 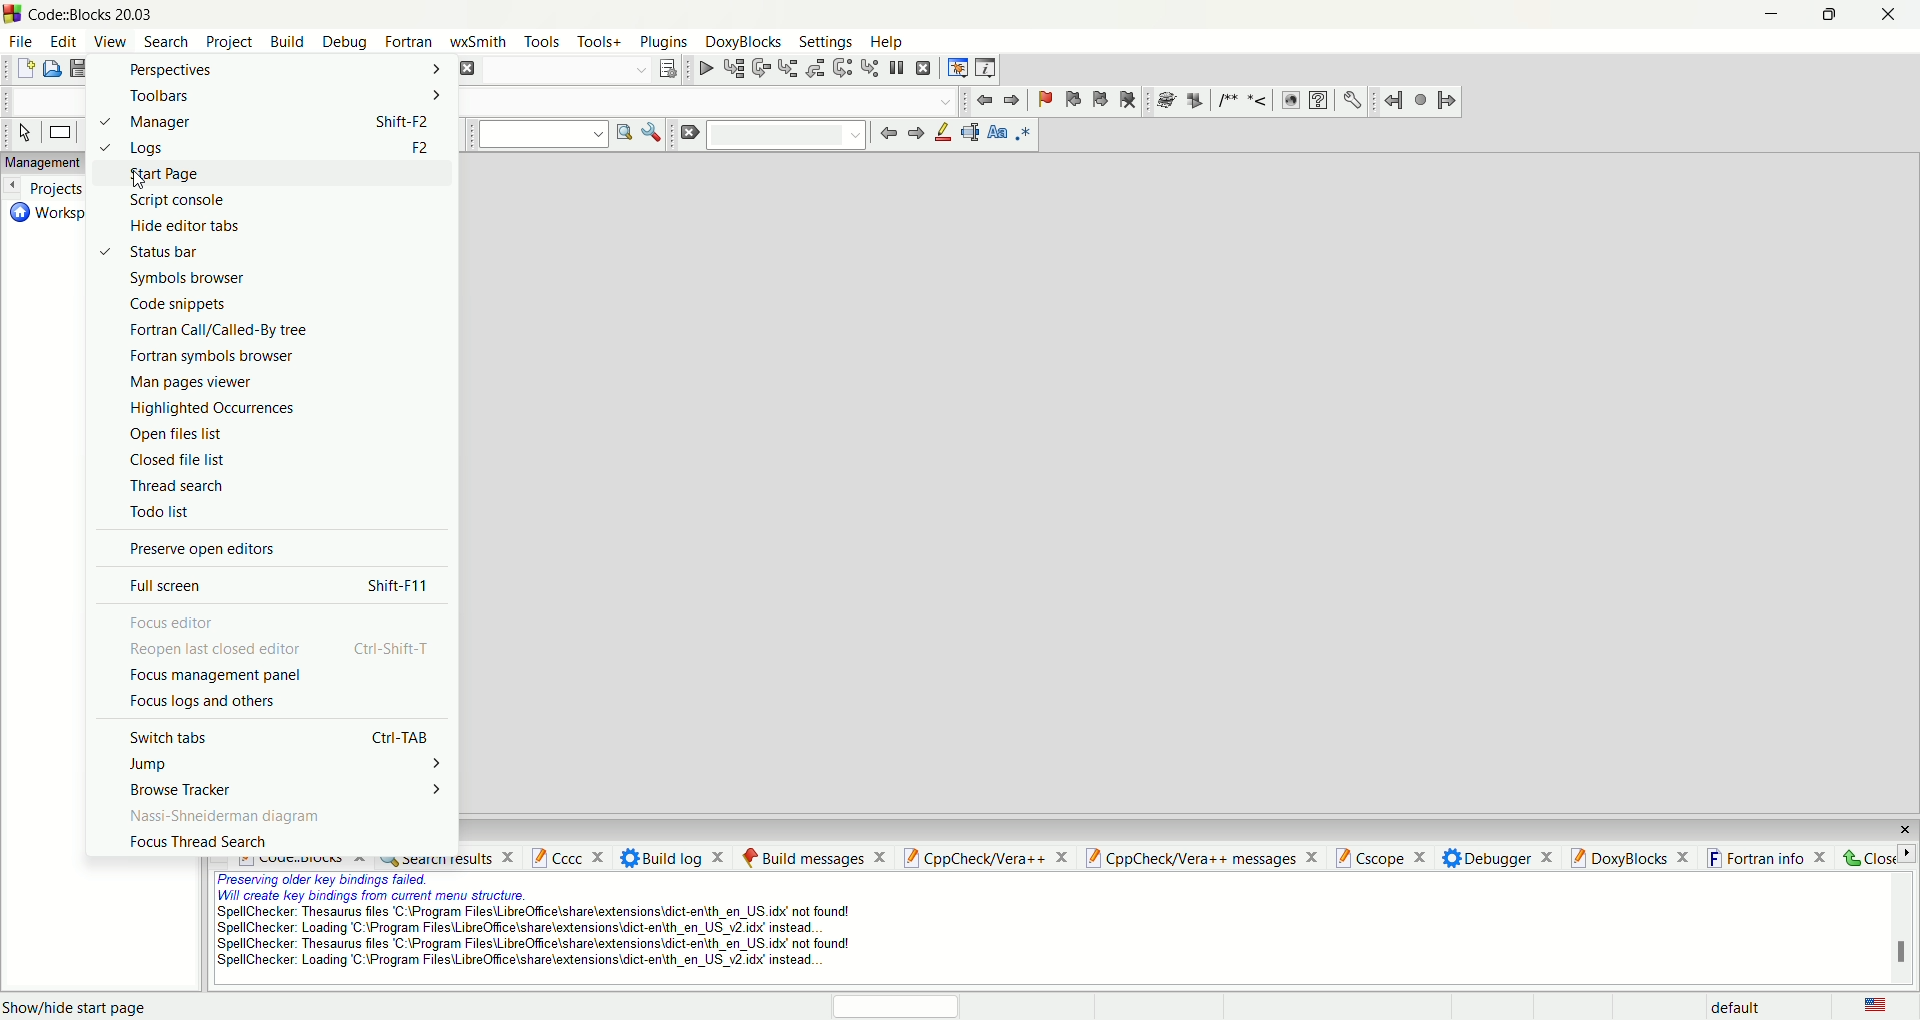 What do you see at coordinates (155, 511) in the screenshot?
I see `todo list` at bounding box center [155, 511].